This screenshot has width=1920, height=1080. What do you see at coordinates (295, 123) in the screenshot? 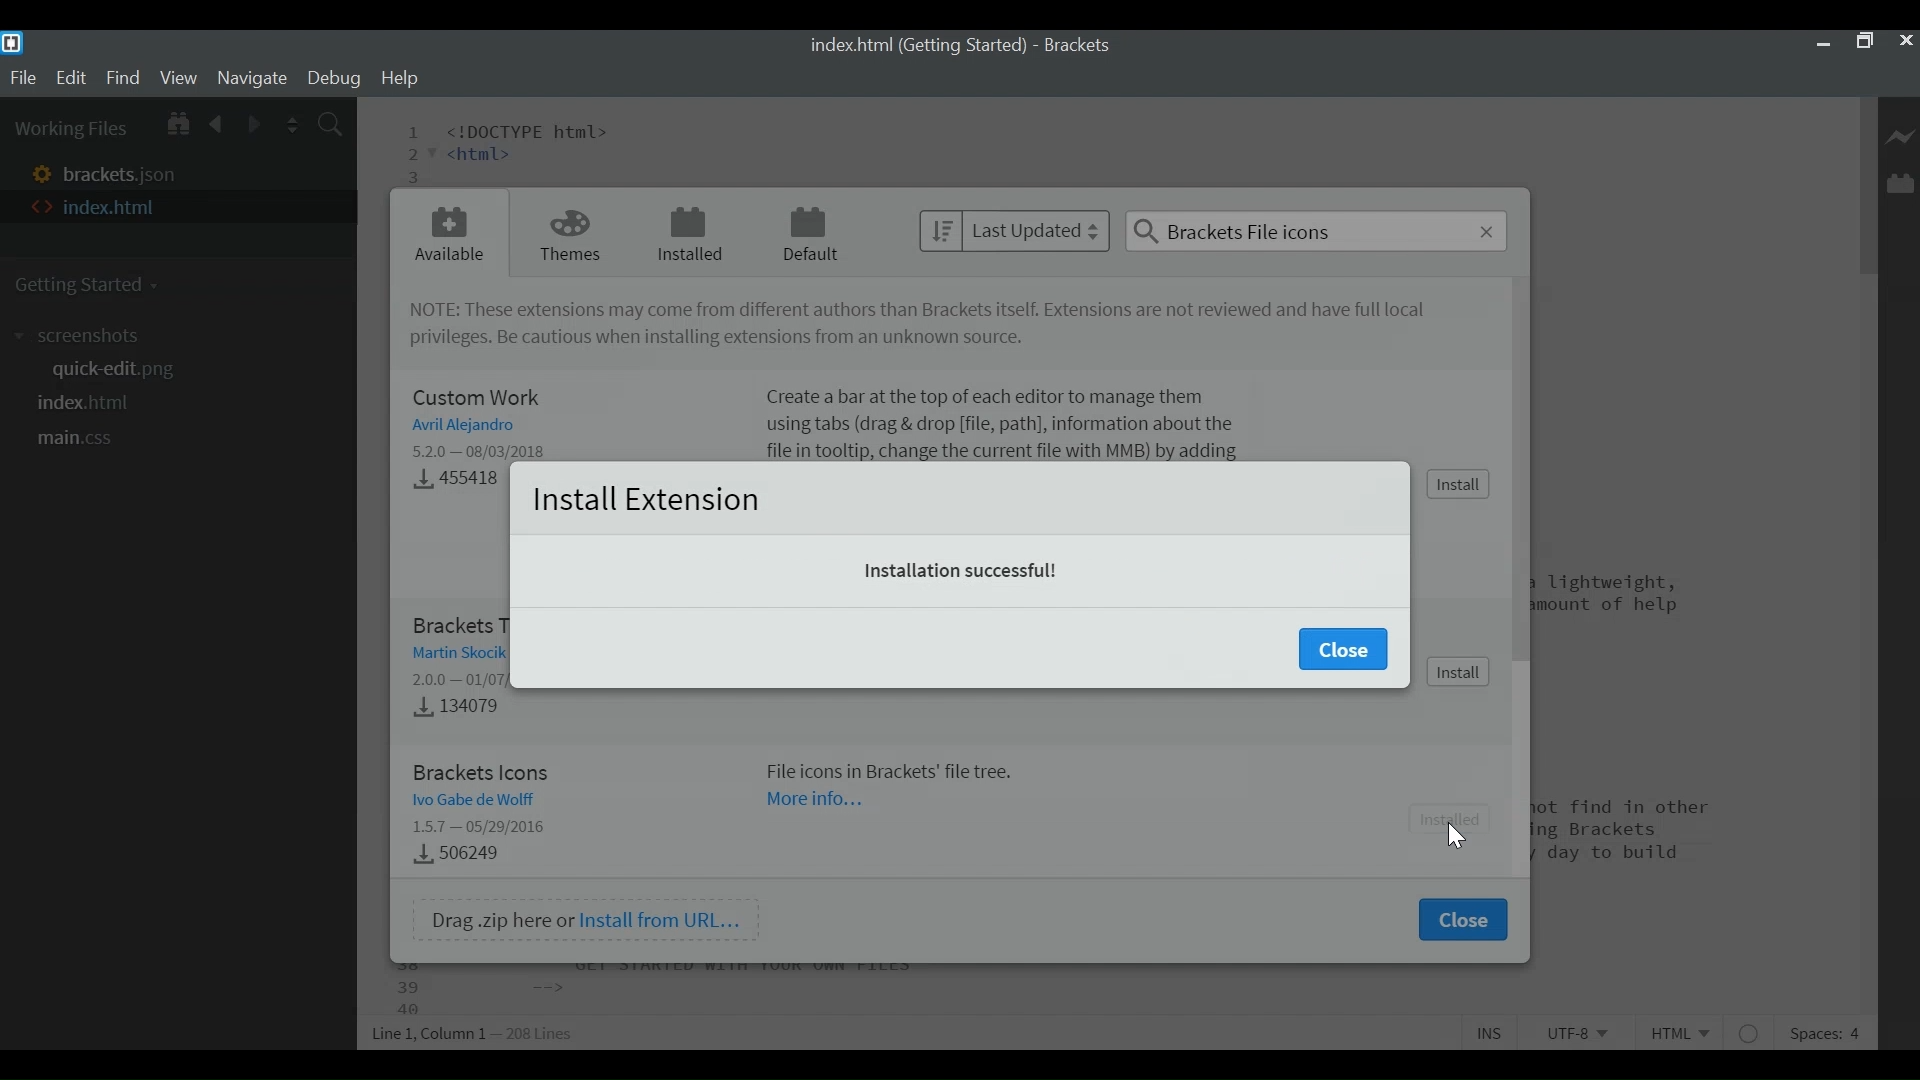
I see `Split the Editor Vertically or Horizontally` at bounding box center [295, 123].